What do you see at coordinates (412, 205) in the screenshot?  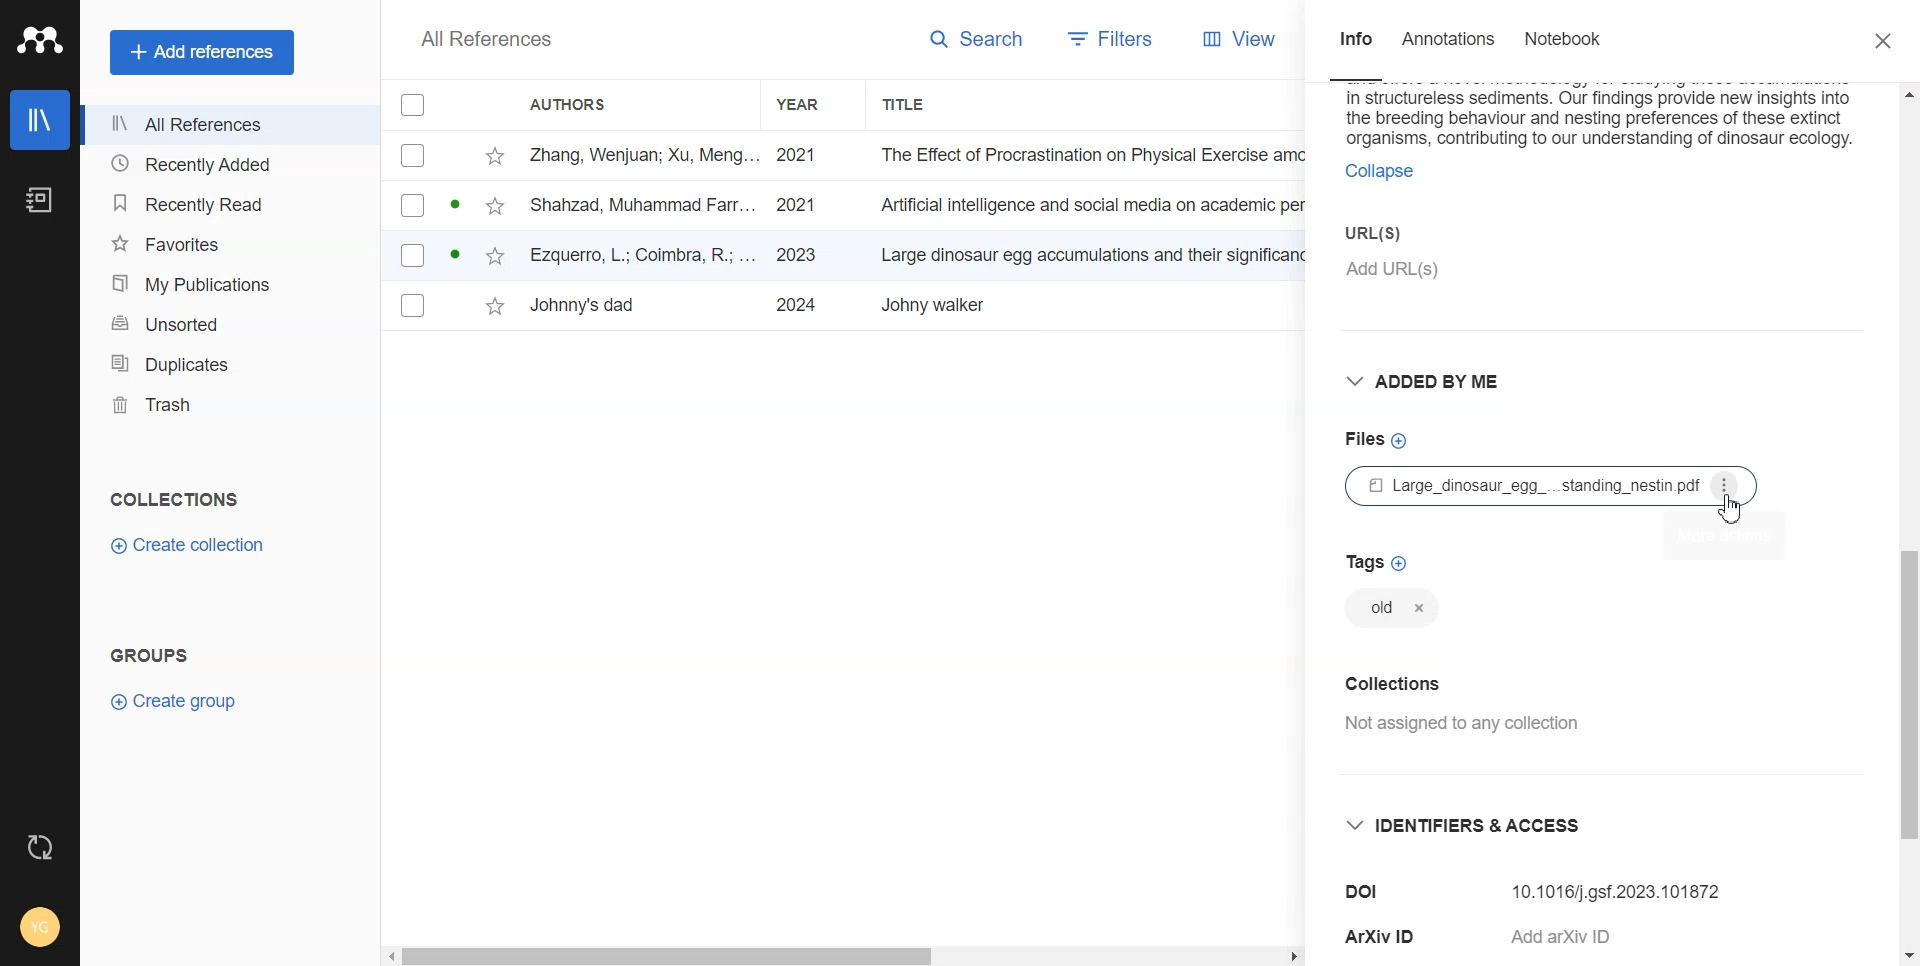 I see `(un)select` at bounding box center [412, 205].